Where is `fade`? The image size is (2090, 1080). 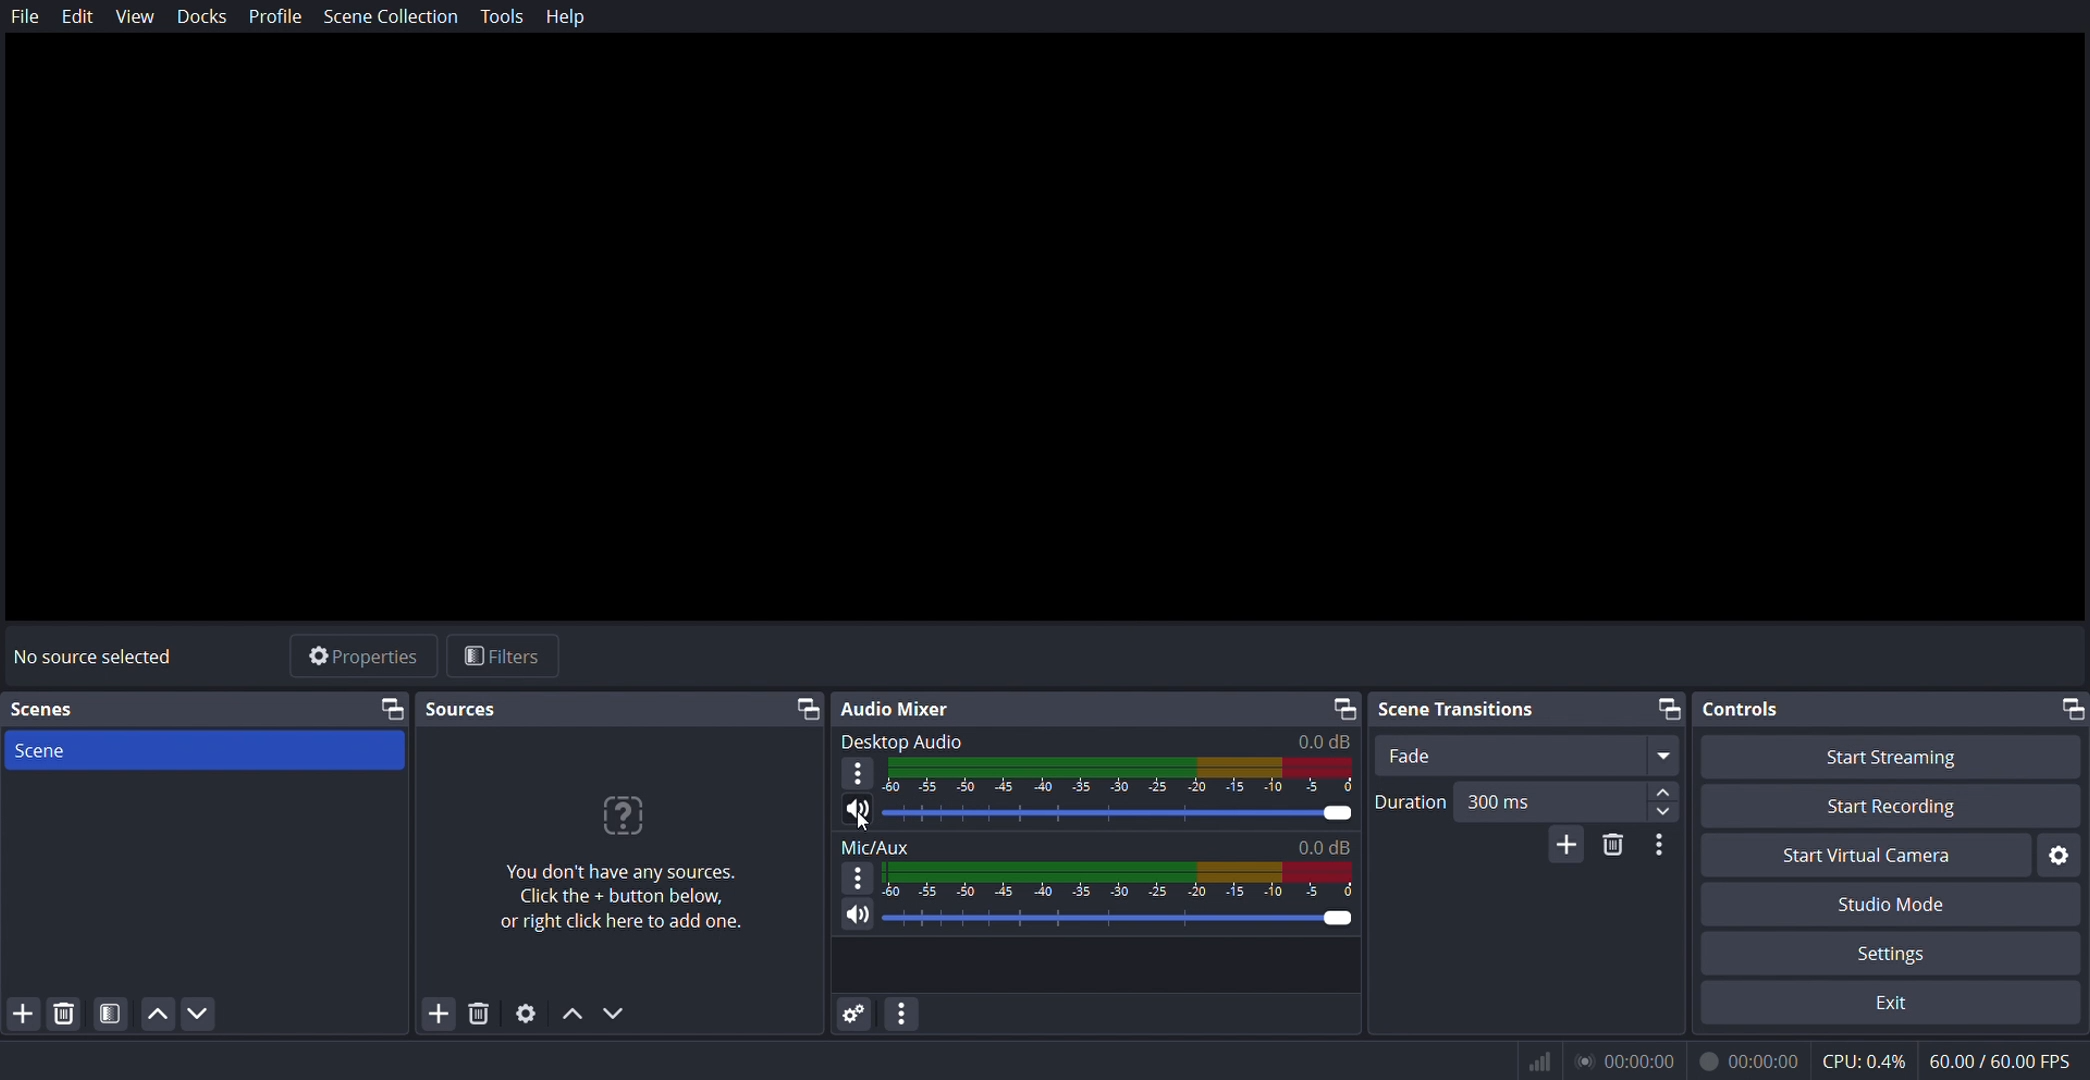 fade is located at coordinates (1526, 756).